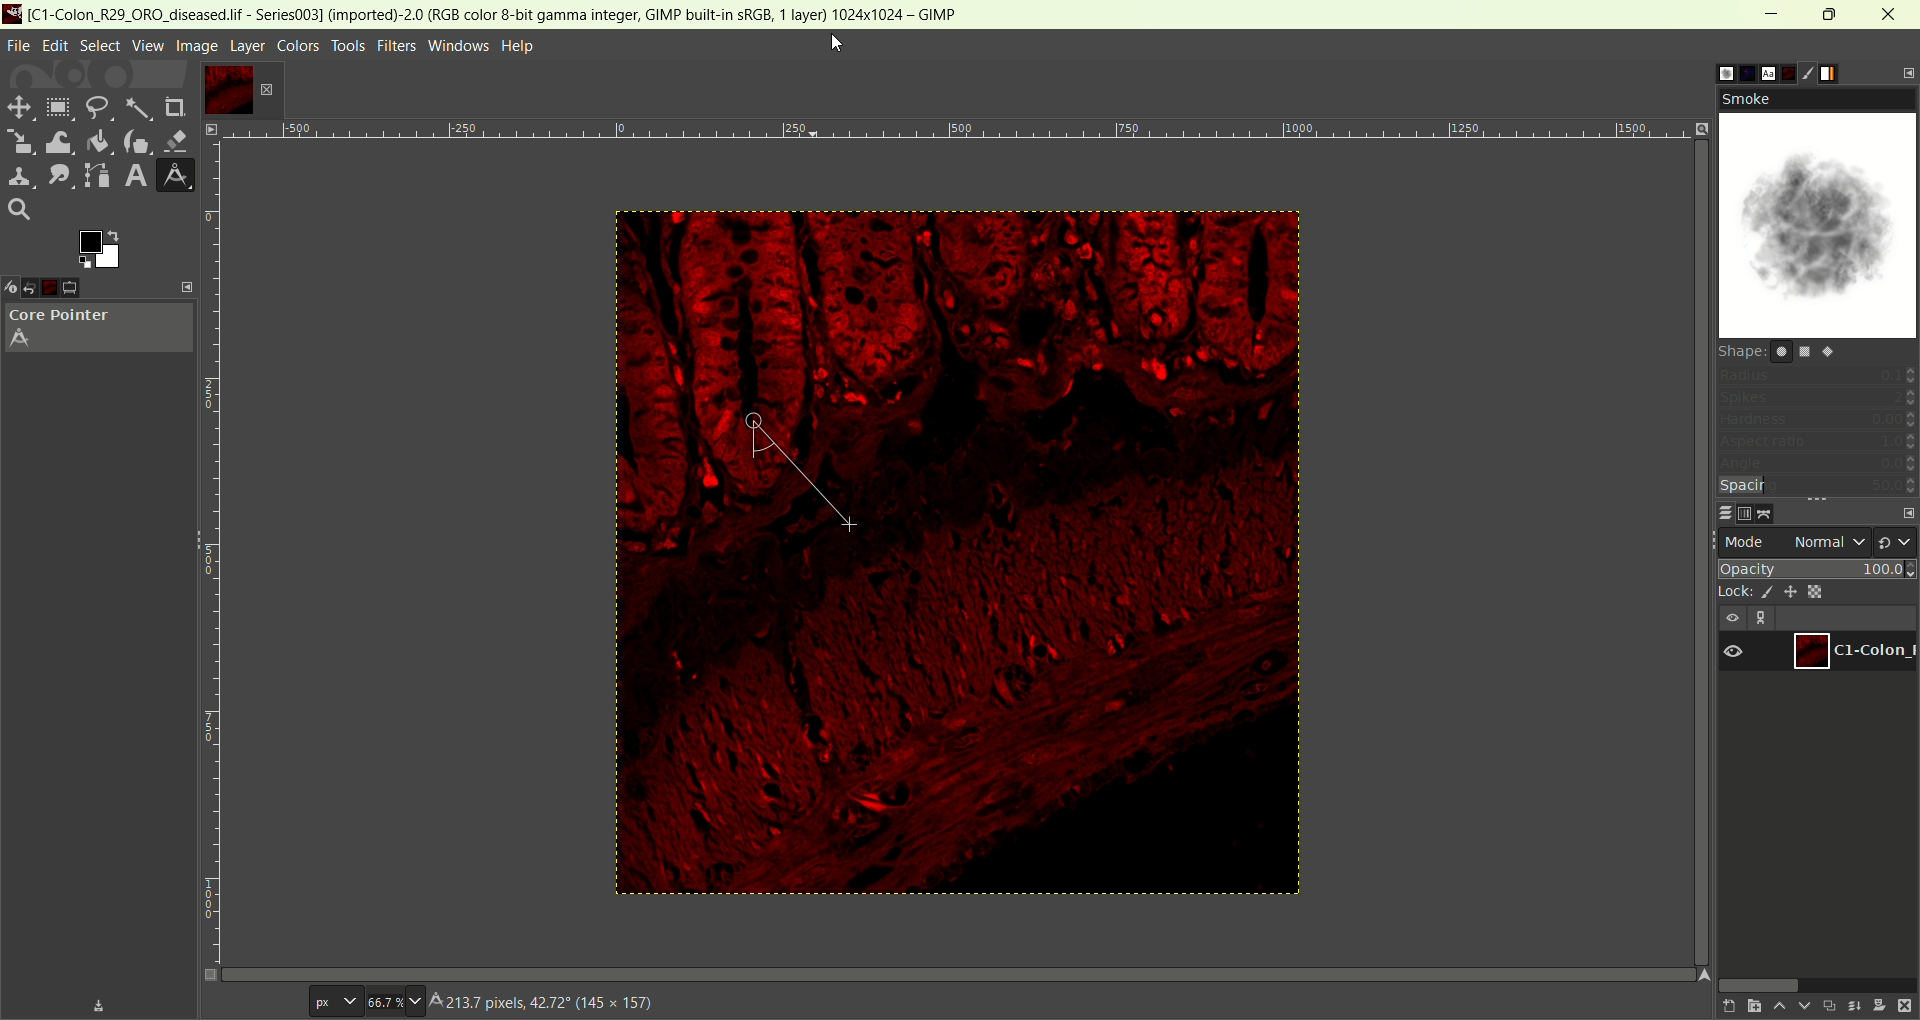  Describe the element at coordinates (845, 525) in the screenshot. I see `cursor` at that location.